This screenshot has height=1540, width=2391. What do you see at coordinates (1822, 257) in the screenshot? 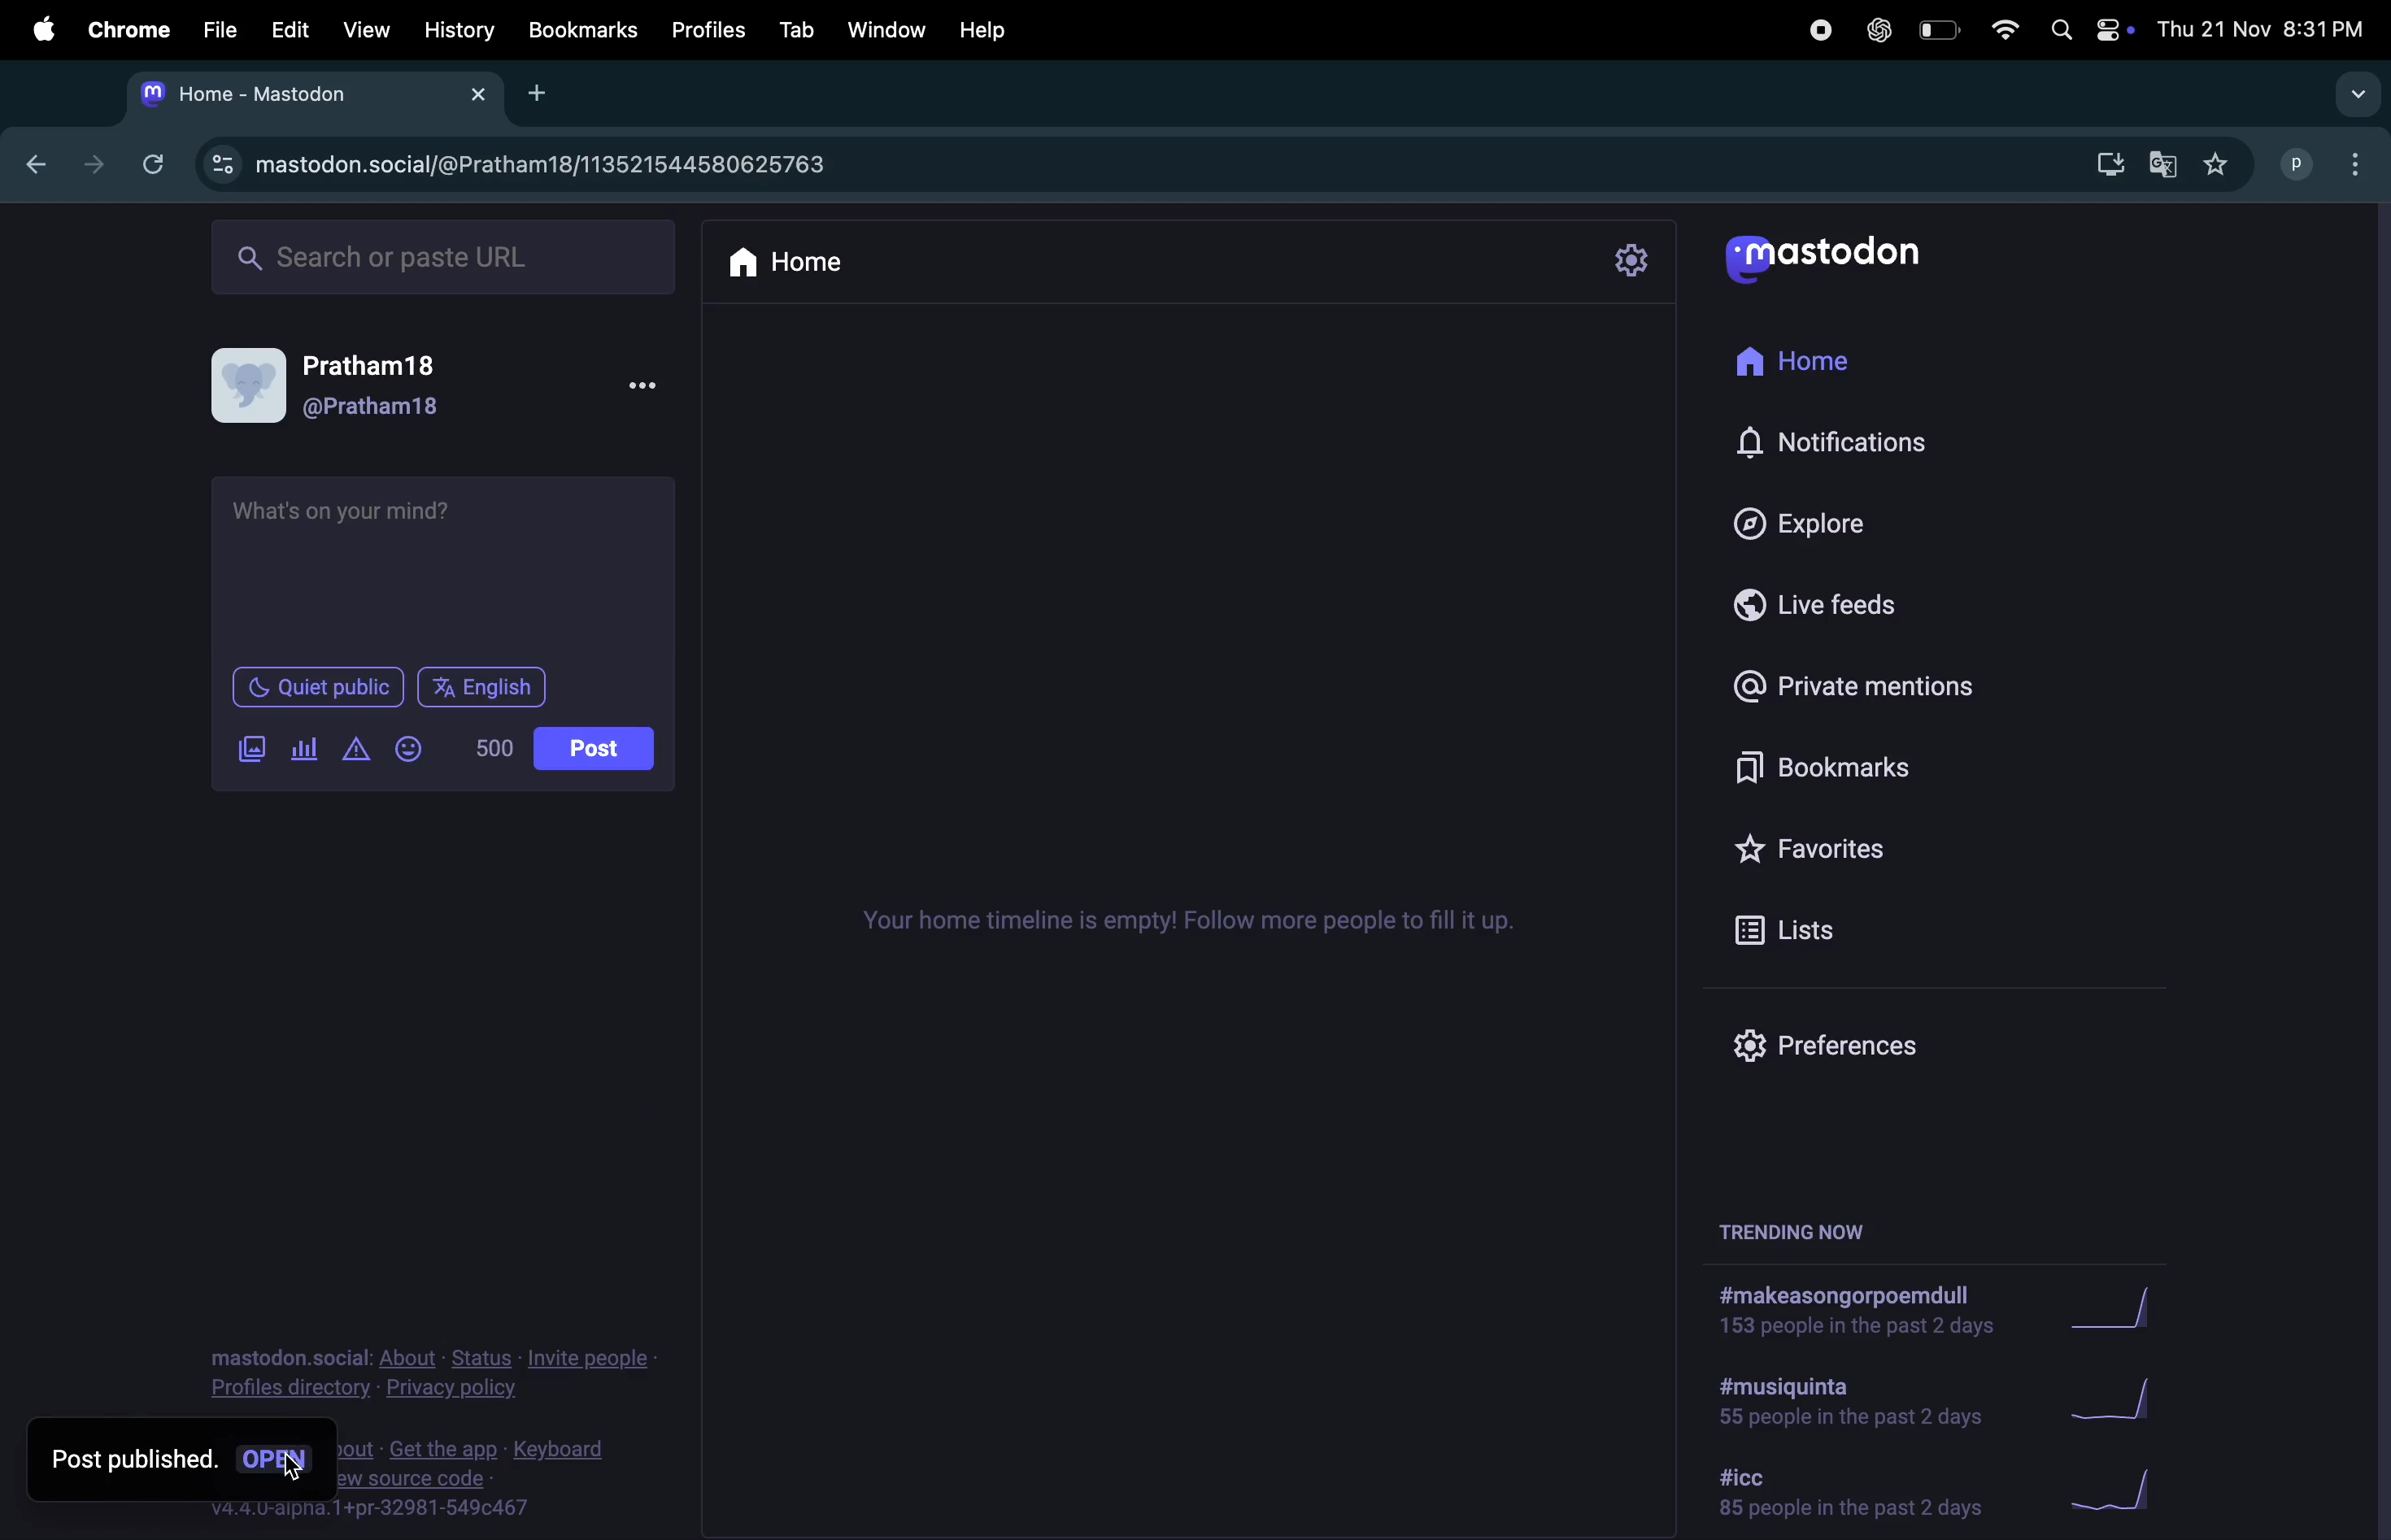
I see `mastadon` at bounding box center [1822, 257].